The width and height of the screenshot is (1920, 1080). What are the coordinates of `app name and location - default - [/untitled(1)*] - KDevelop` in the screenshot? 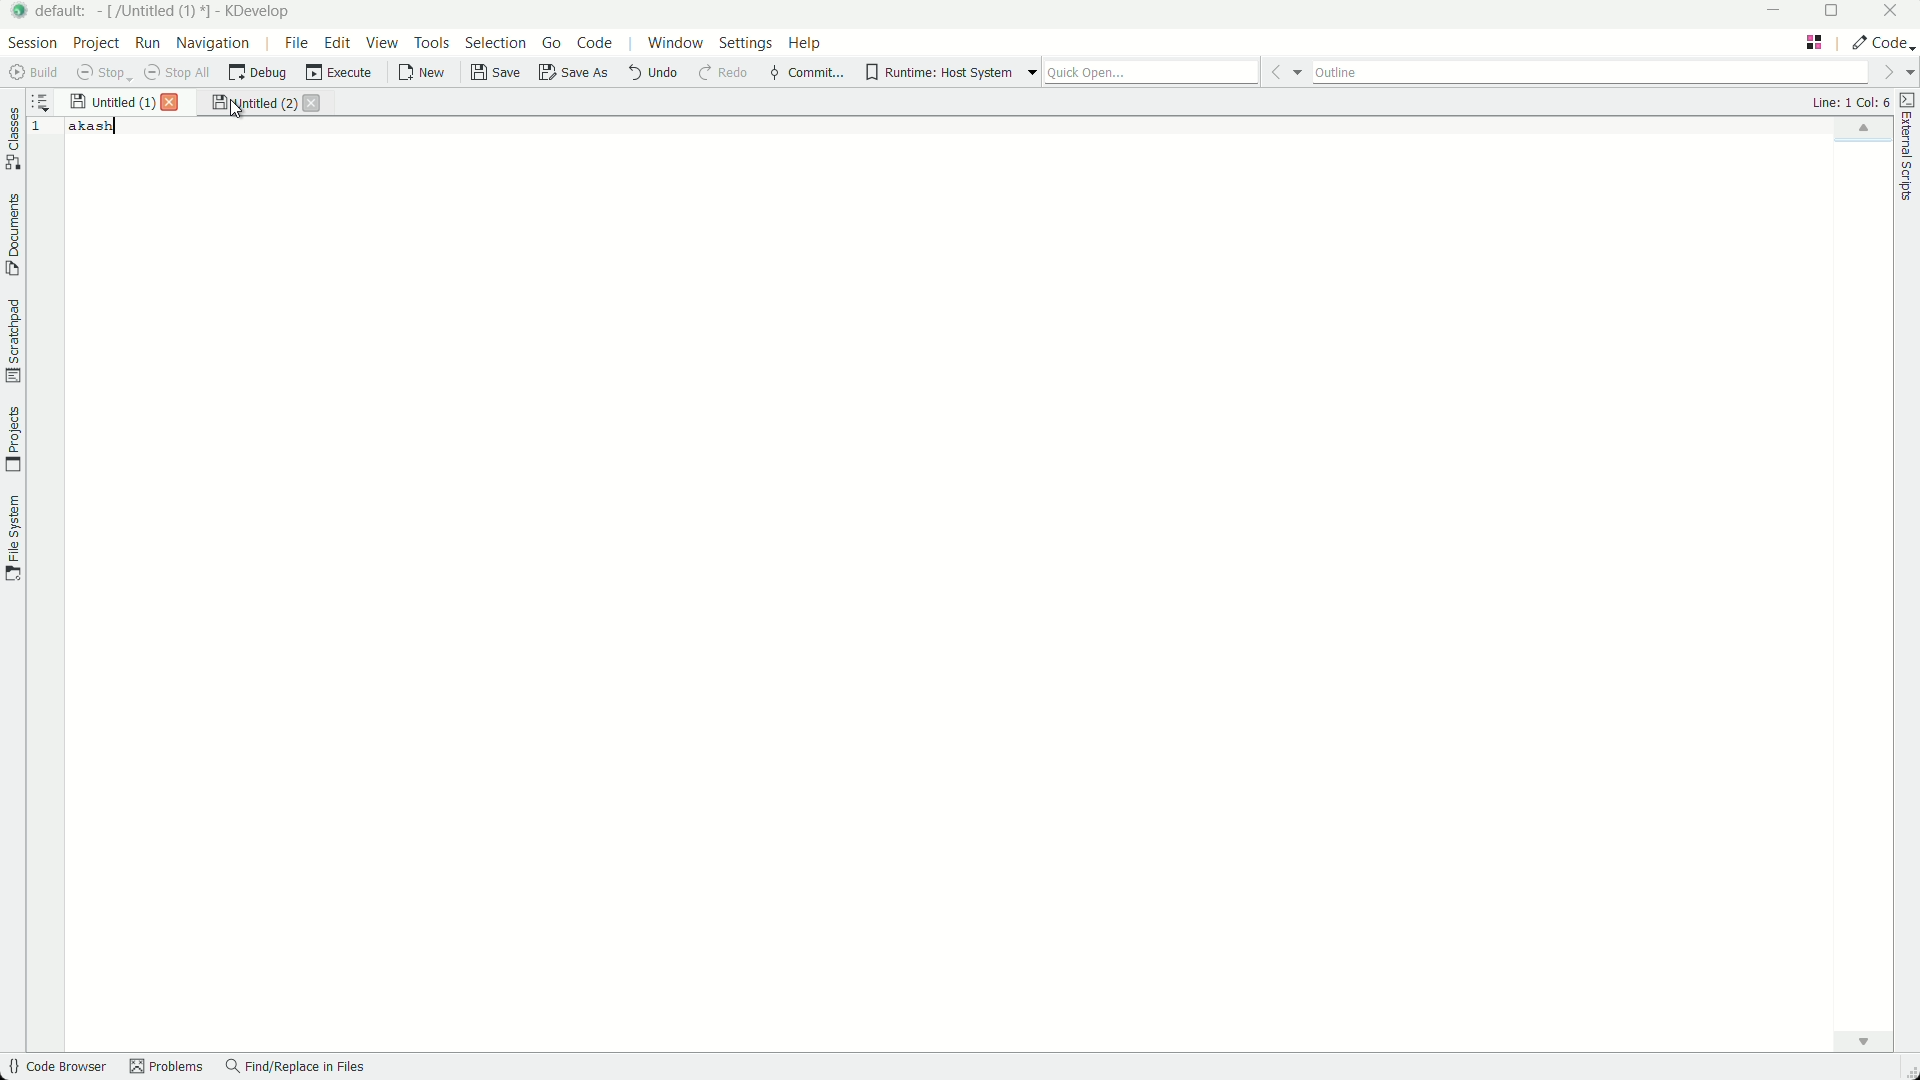 It's located at (169, 13).